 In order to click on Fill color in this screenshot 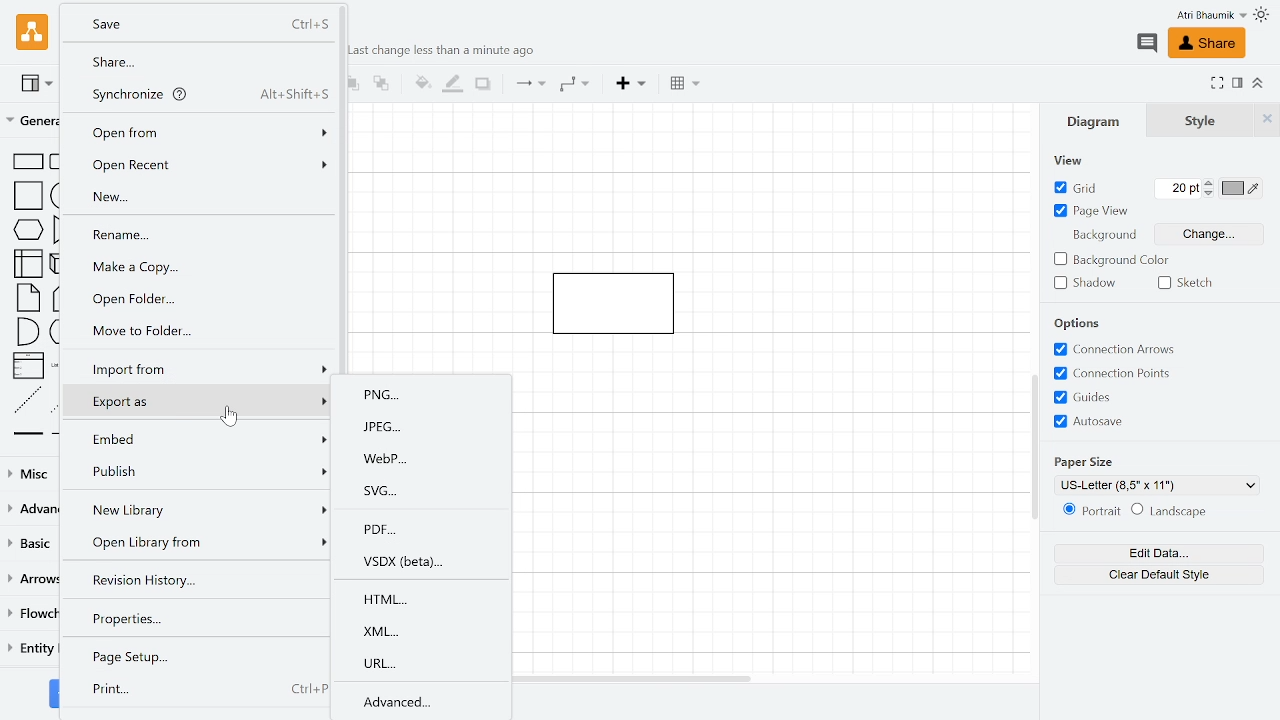, I will do `click(420, 83)`.